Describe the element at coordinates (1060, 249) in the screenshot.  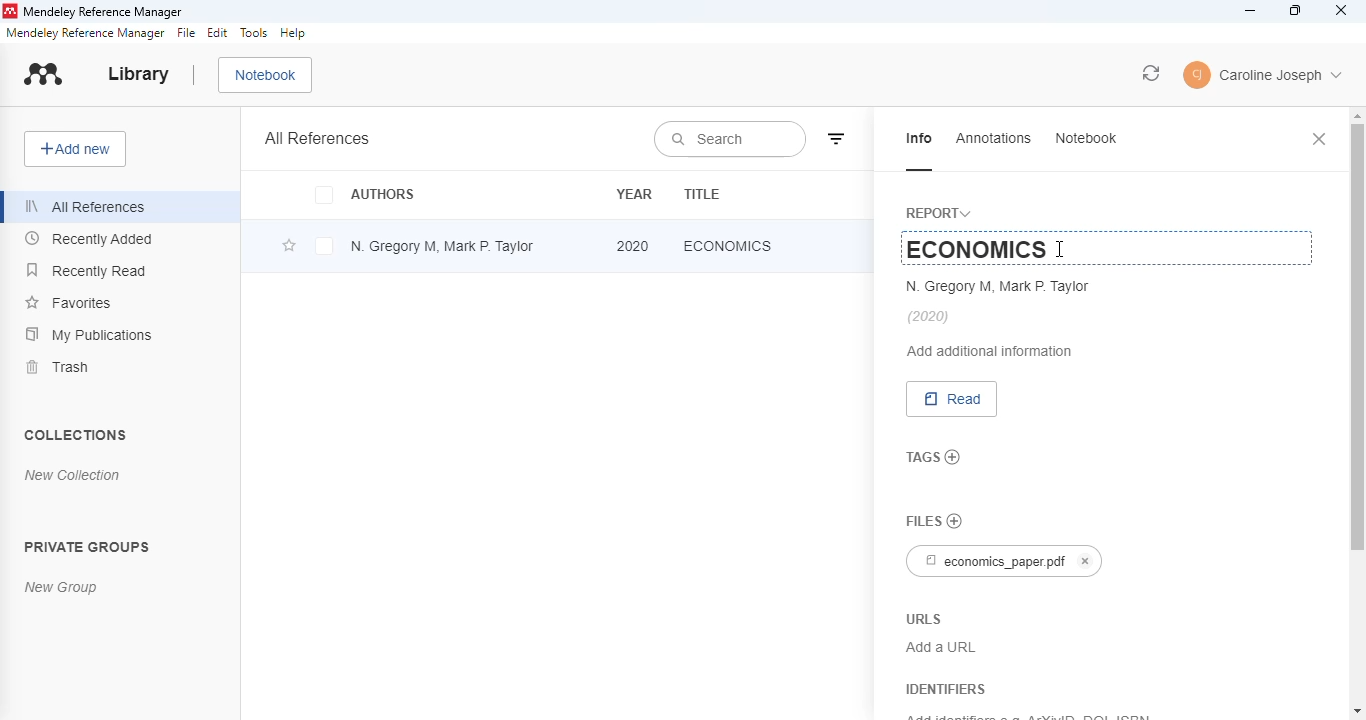
I see `cursor` at that location.